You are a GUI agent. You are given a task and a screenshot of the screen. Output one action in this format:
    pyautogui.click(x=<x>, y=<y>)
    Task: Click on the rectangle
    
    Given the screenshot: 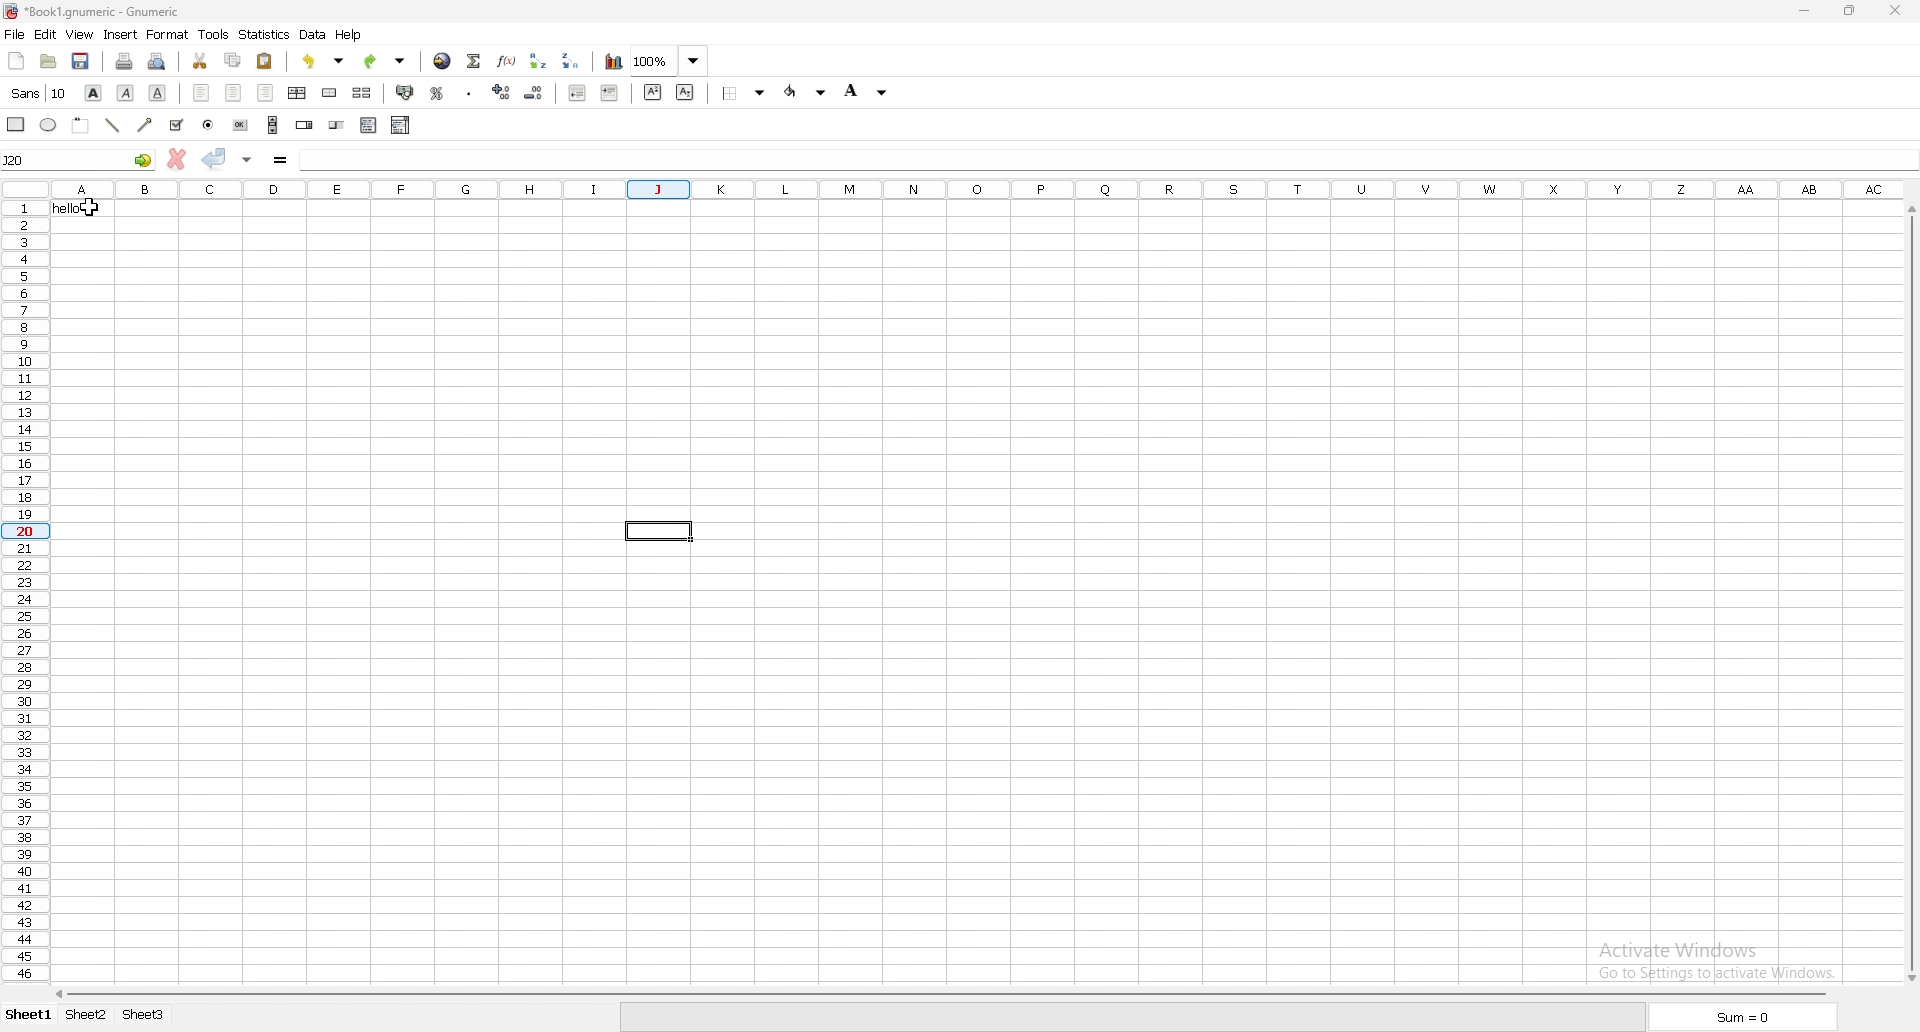 What is the action you would take?
    pyautogui.click(x=16, y=123)
    